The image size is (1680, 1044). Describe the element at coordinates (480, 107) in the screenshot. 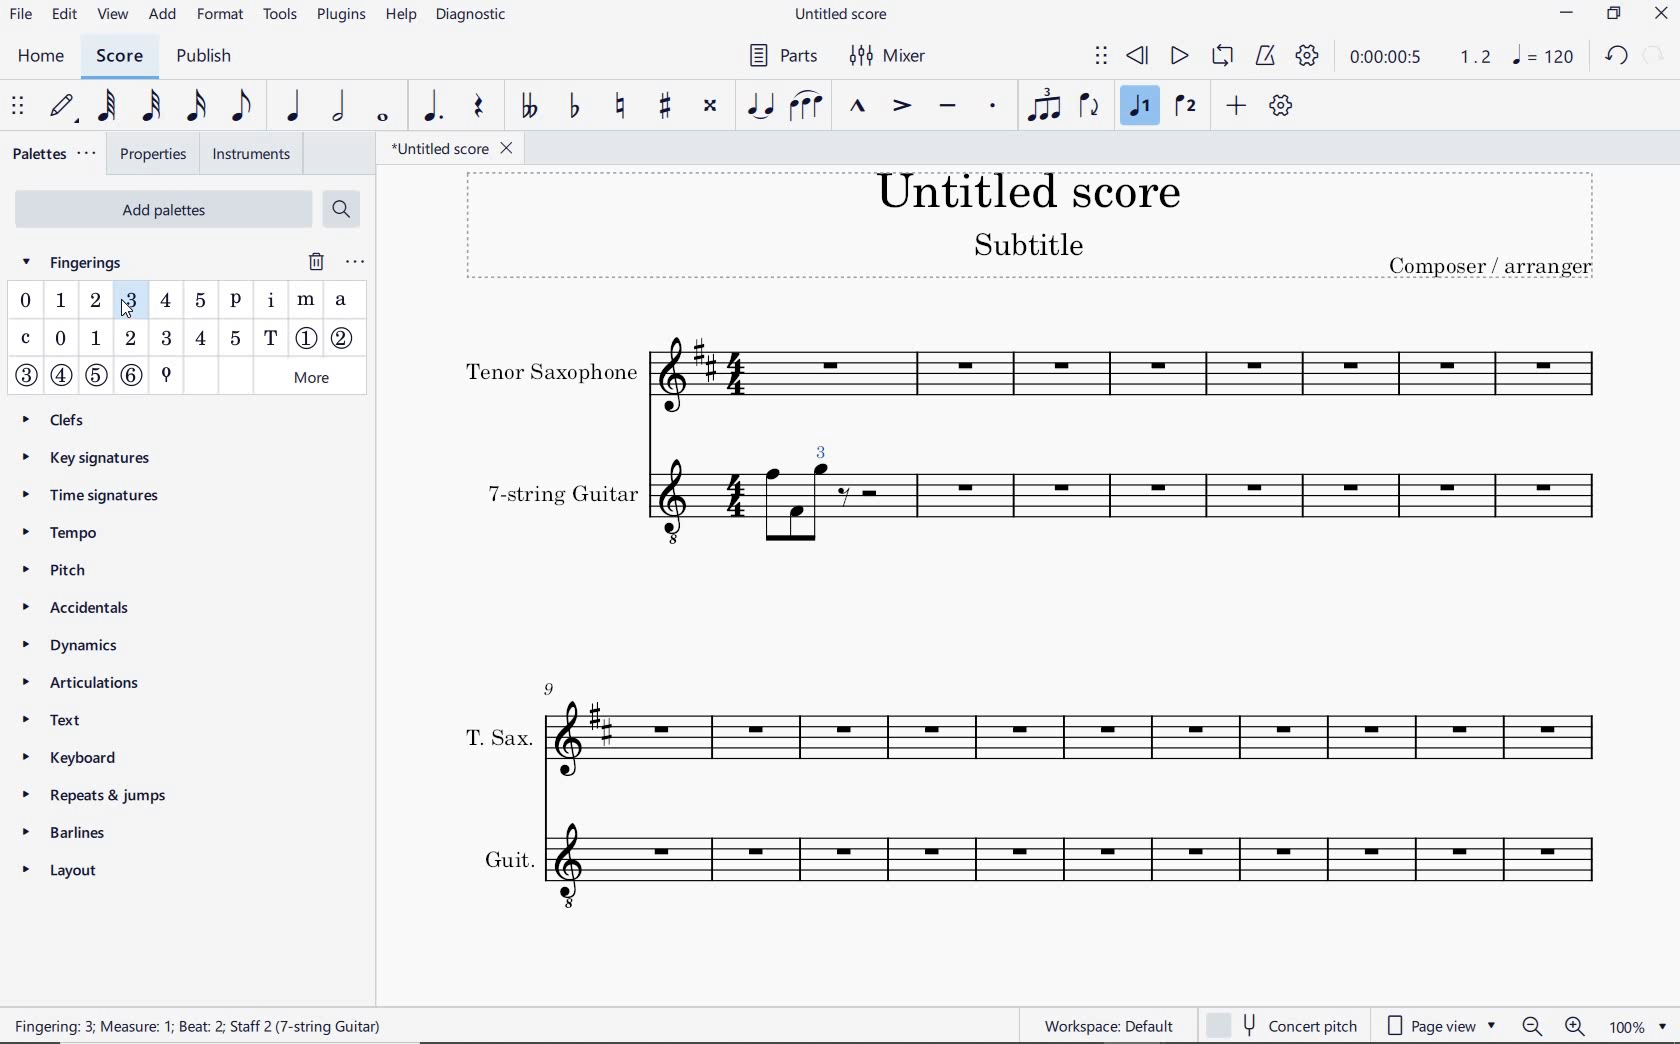

I see `REST` at that location.